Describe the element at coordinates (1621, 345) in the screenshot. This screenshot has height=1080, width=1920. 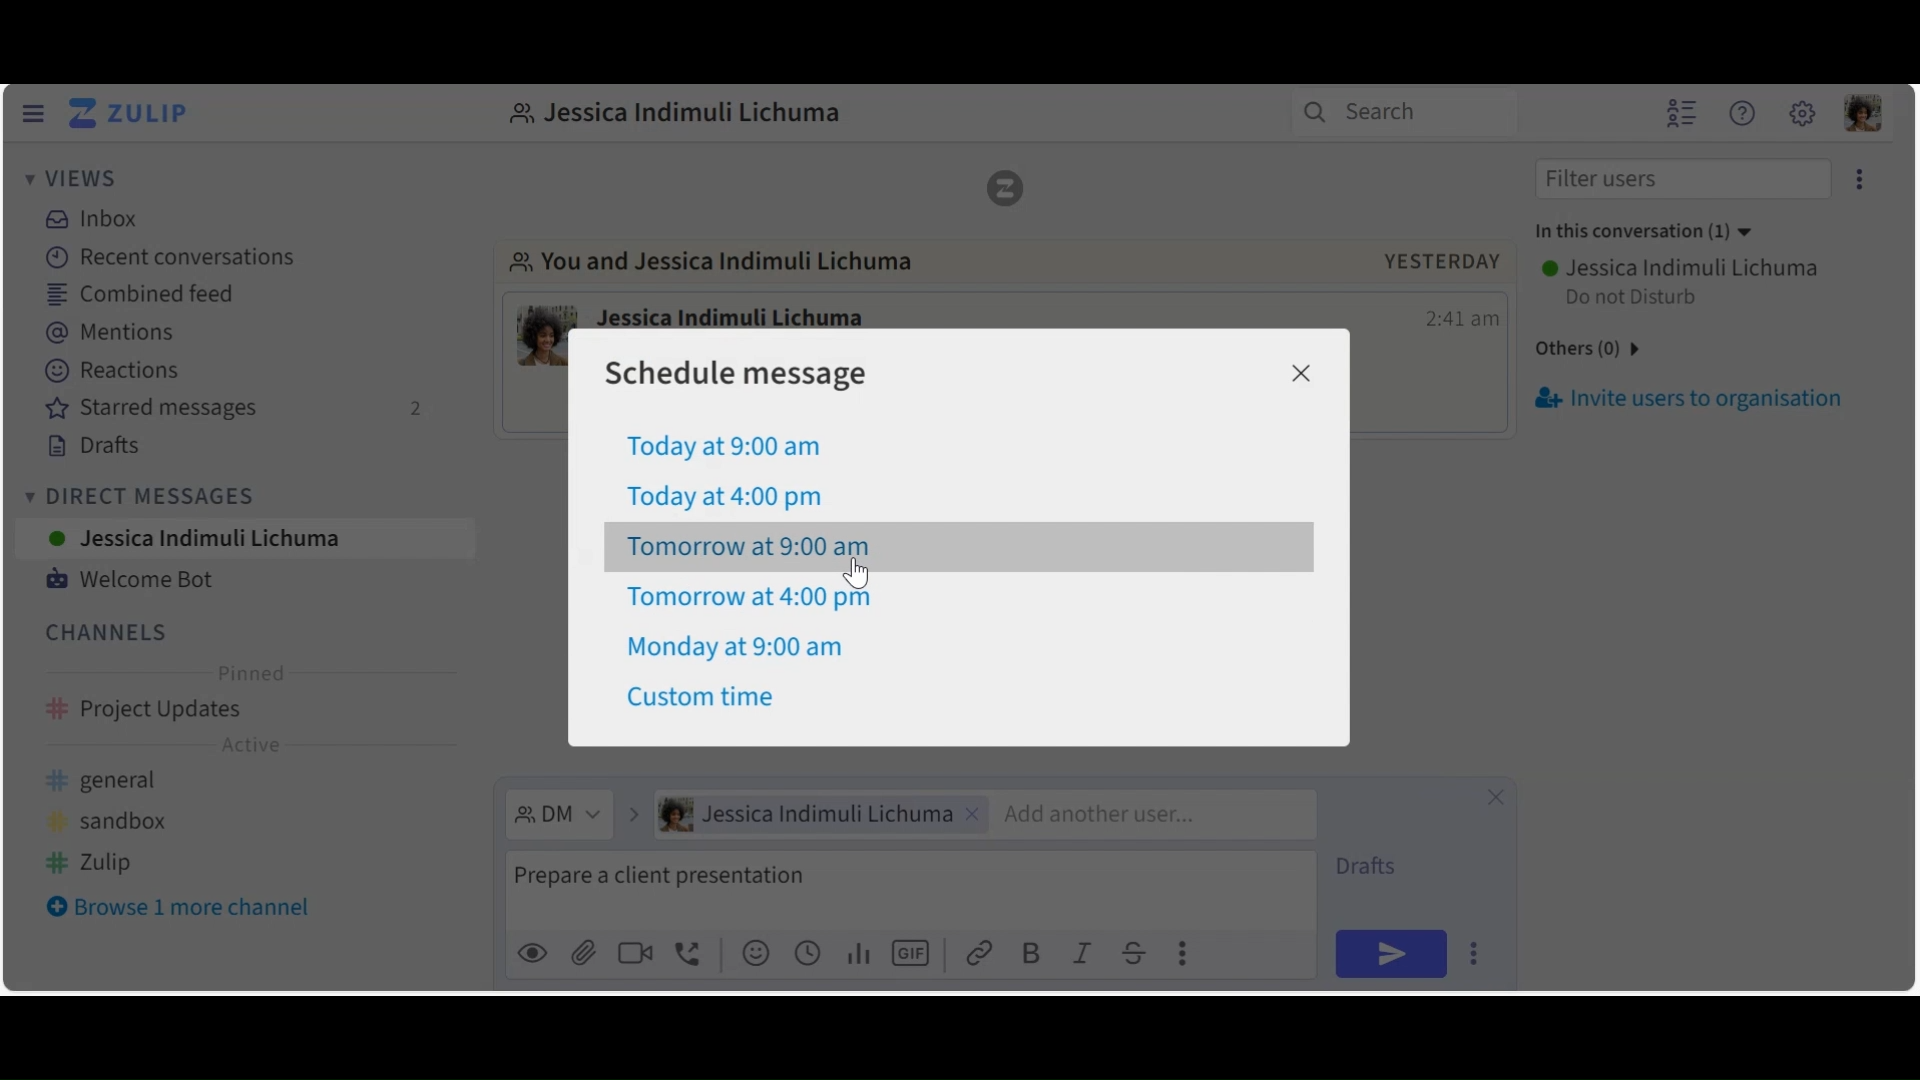
I see `others(0)` at that location.